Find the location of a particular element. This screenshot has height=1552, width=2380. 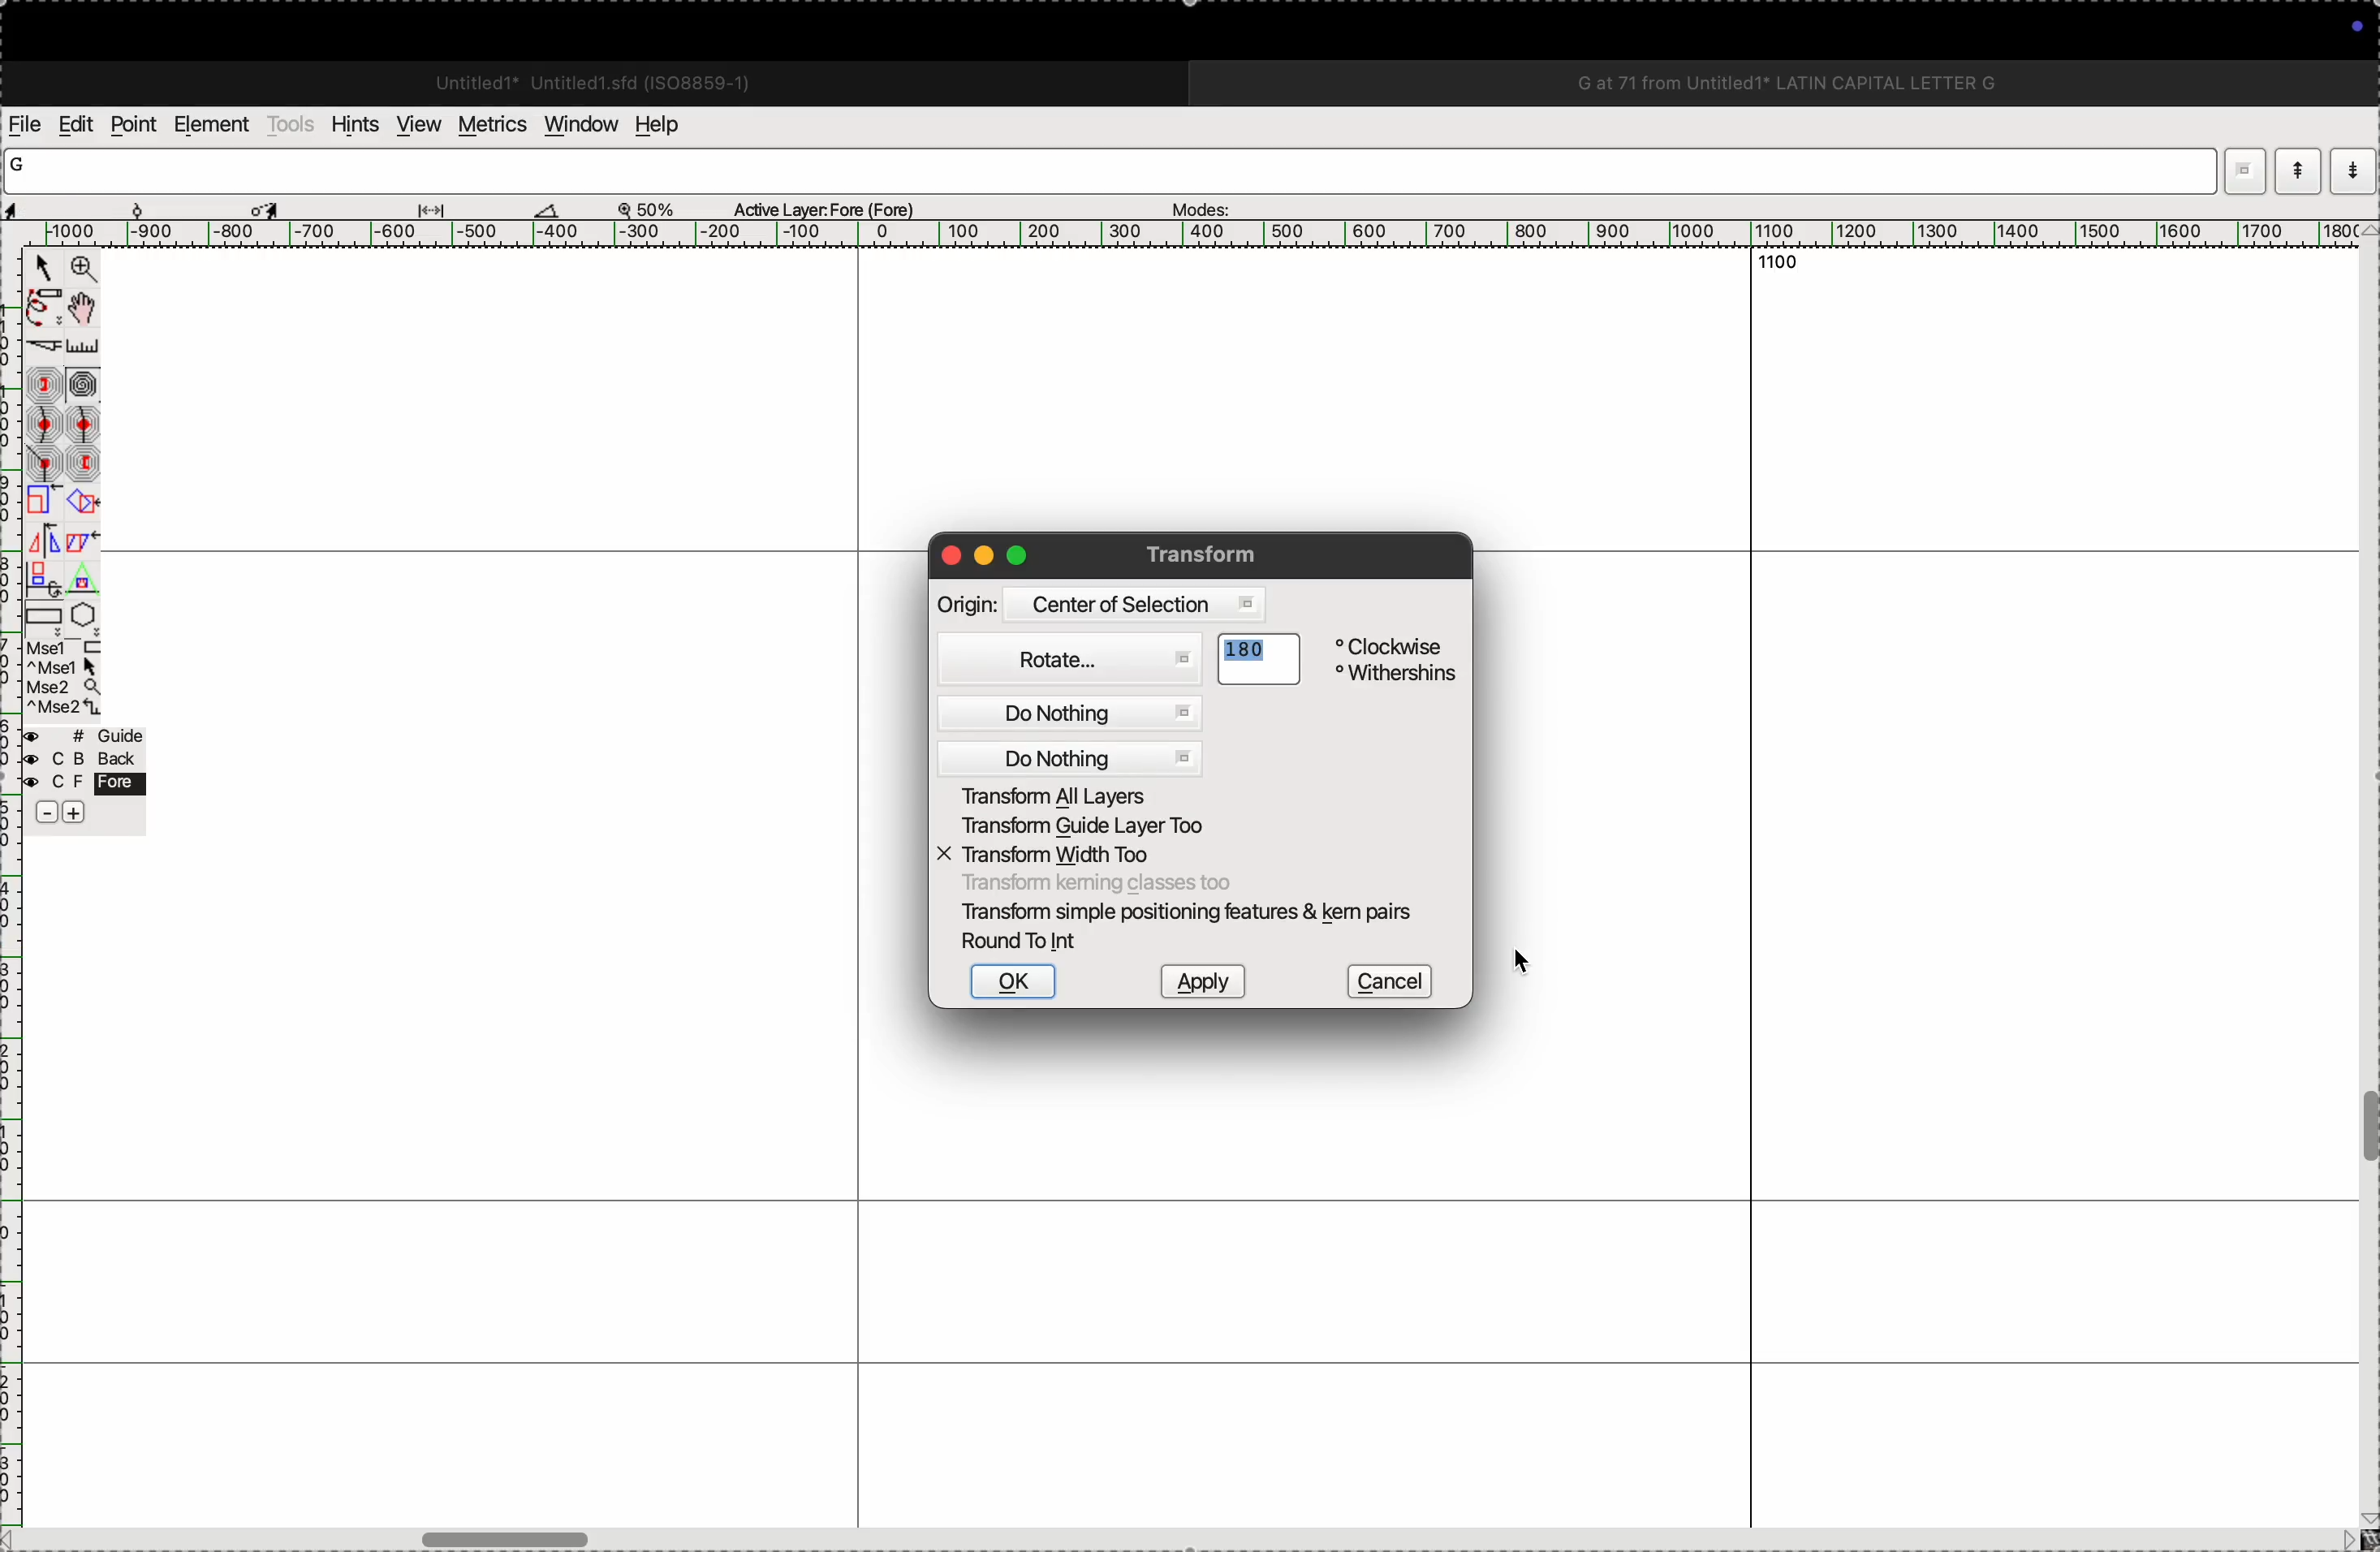

transform guide layer too is located at coordinates (1109, 825).